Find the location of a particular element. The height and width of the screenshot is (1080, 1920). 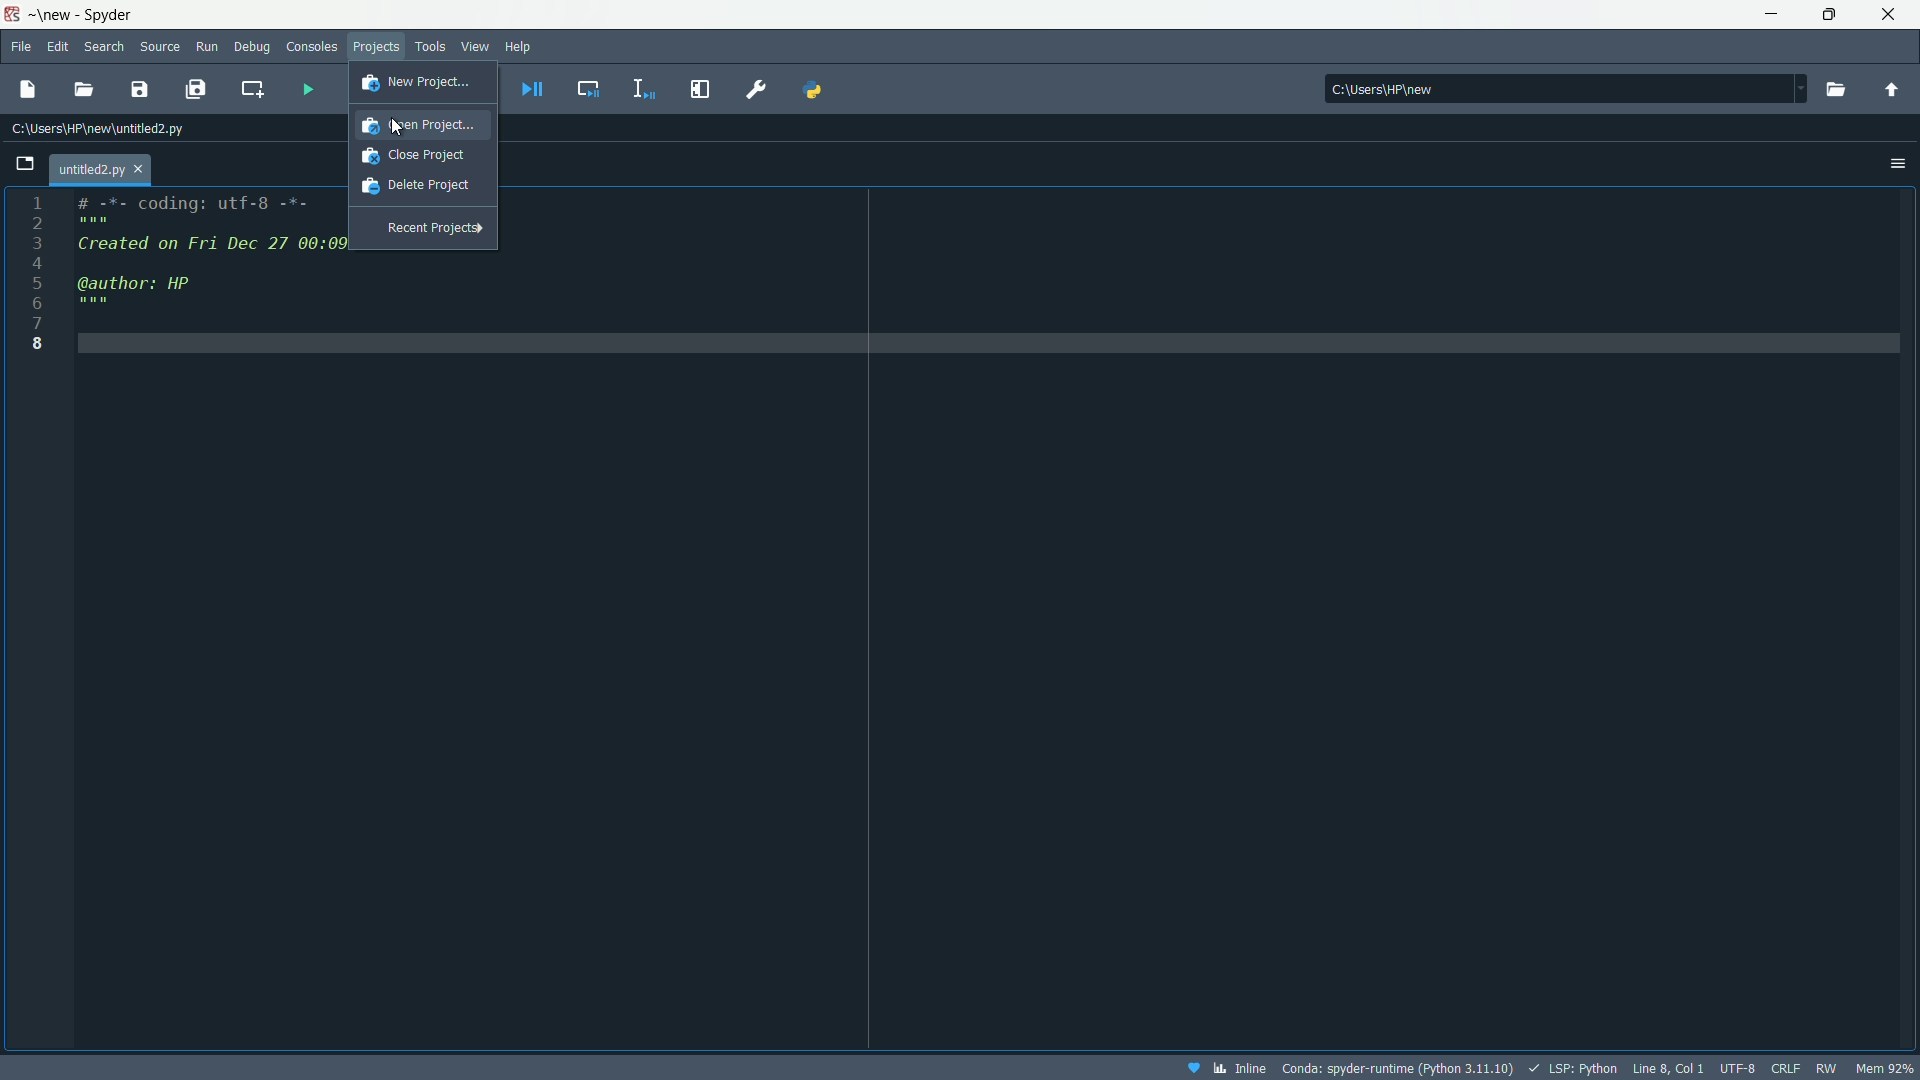

rw is located at coordinates (1826, 1068).